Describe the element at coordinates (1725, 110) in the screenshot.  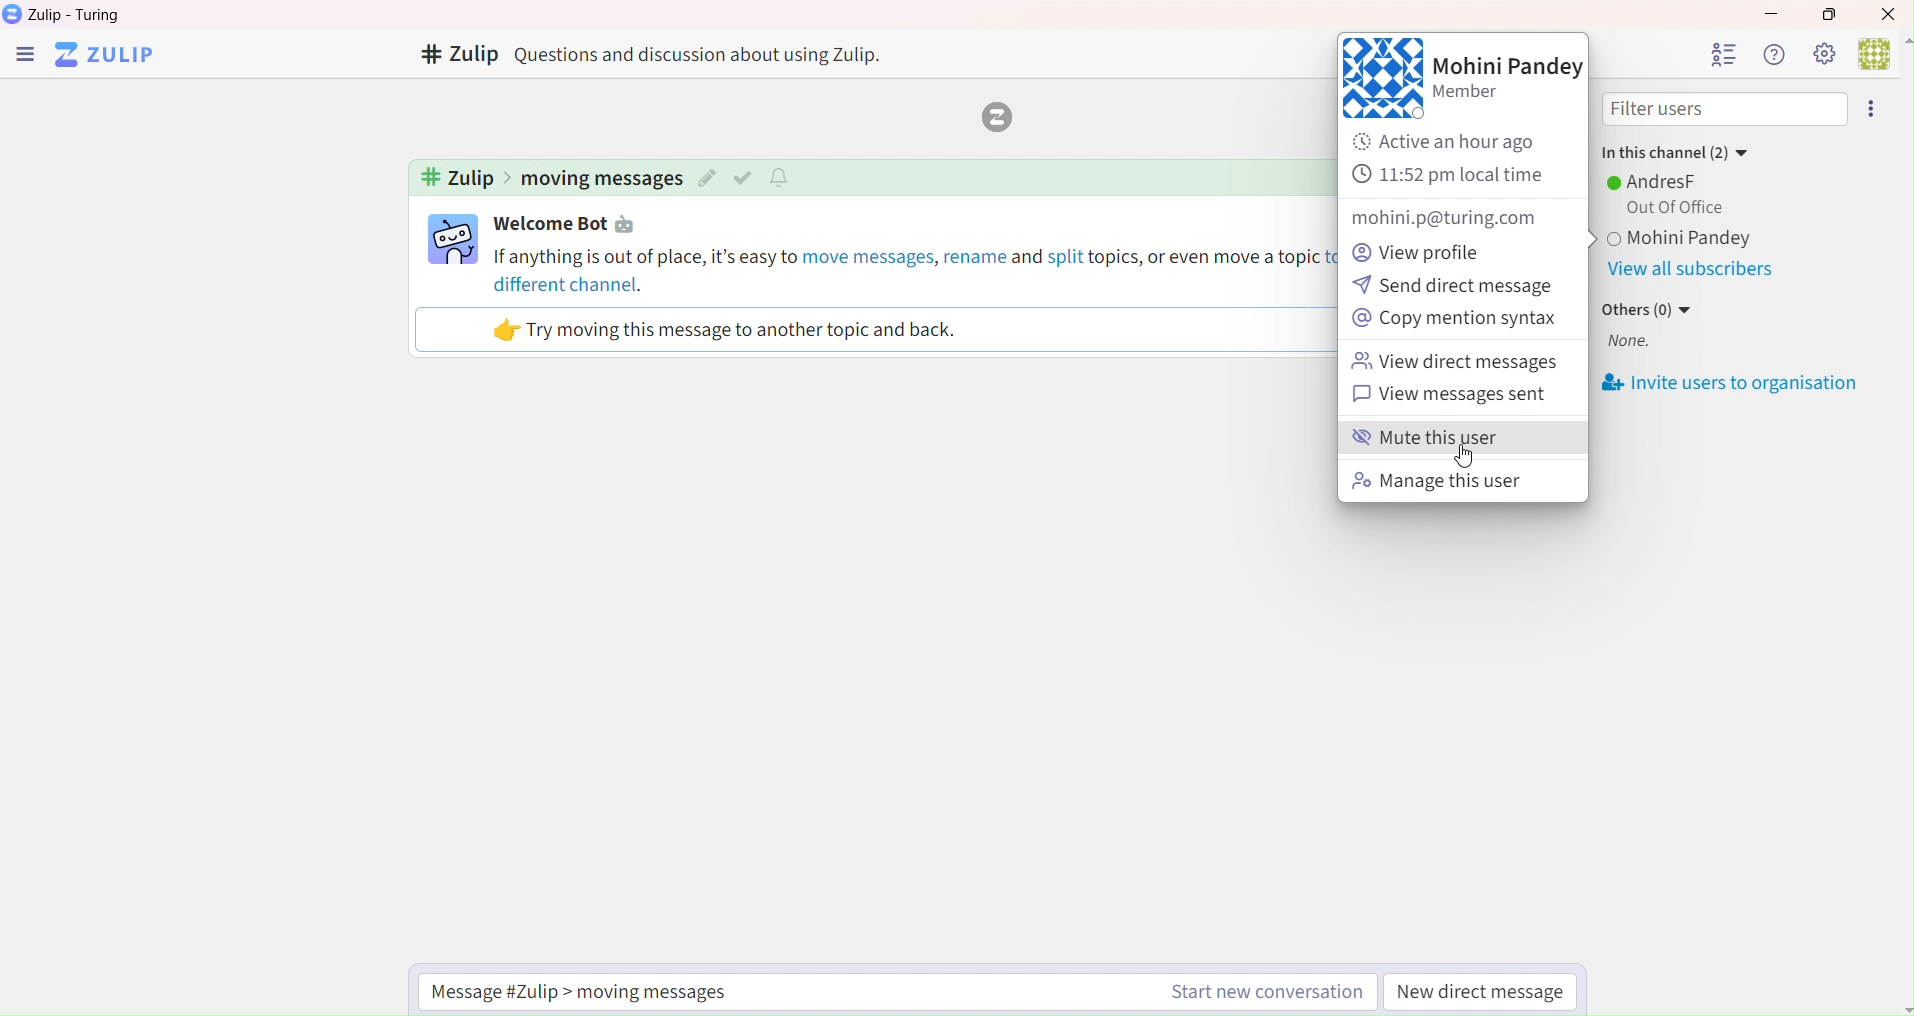
I see `Filter Users` at that location.